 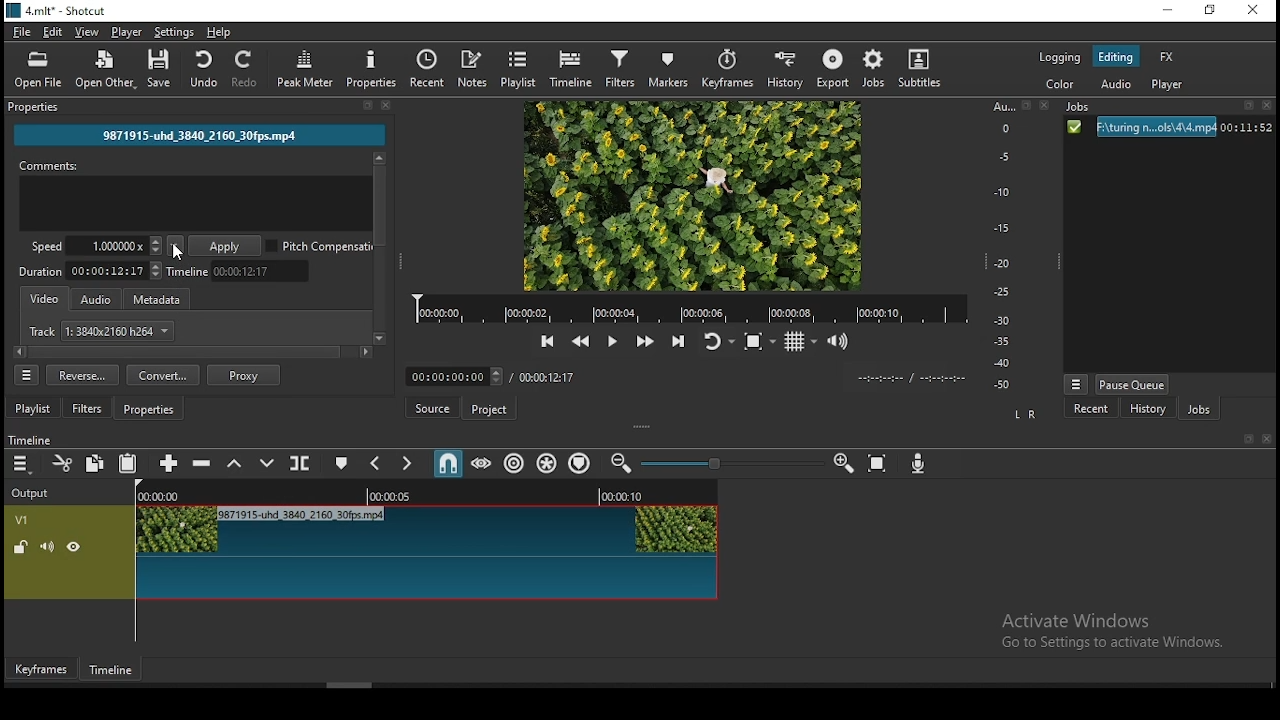 What do you see at coordinates (611, 342) in the screenshot?
I see `play/pause` at bounding box center [611, 342].